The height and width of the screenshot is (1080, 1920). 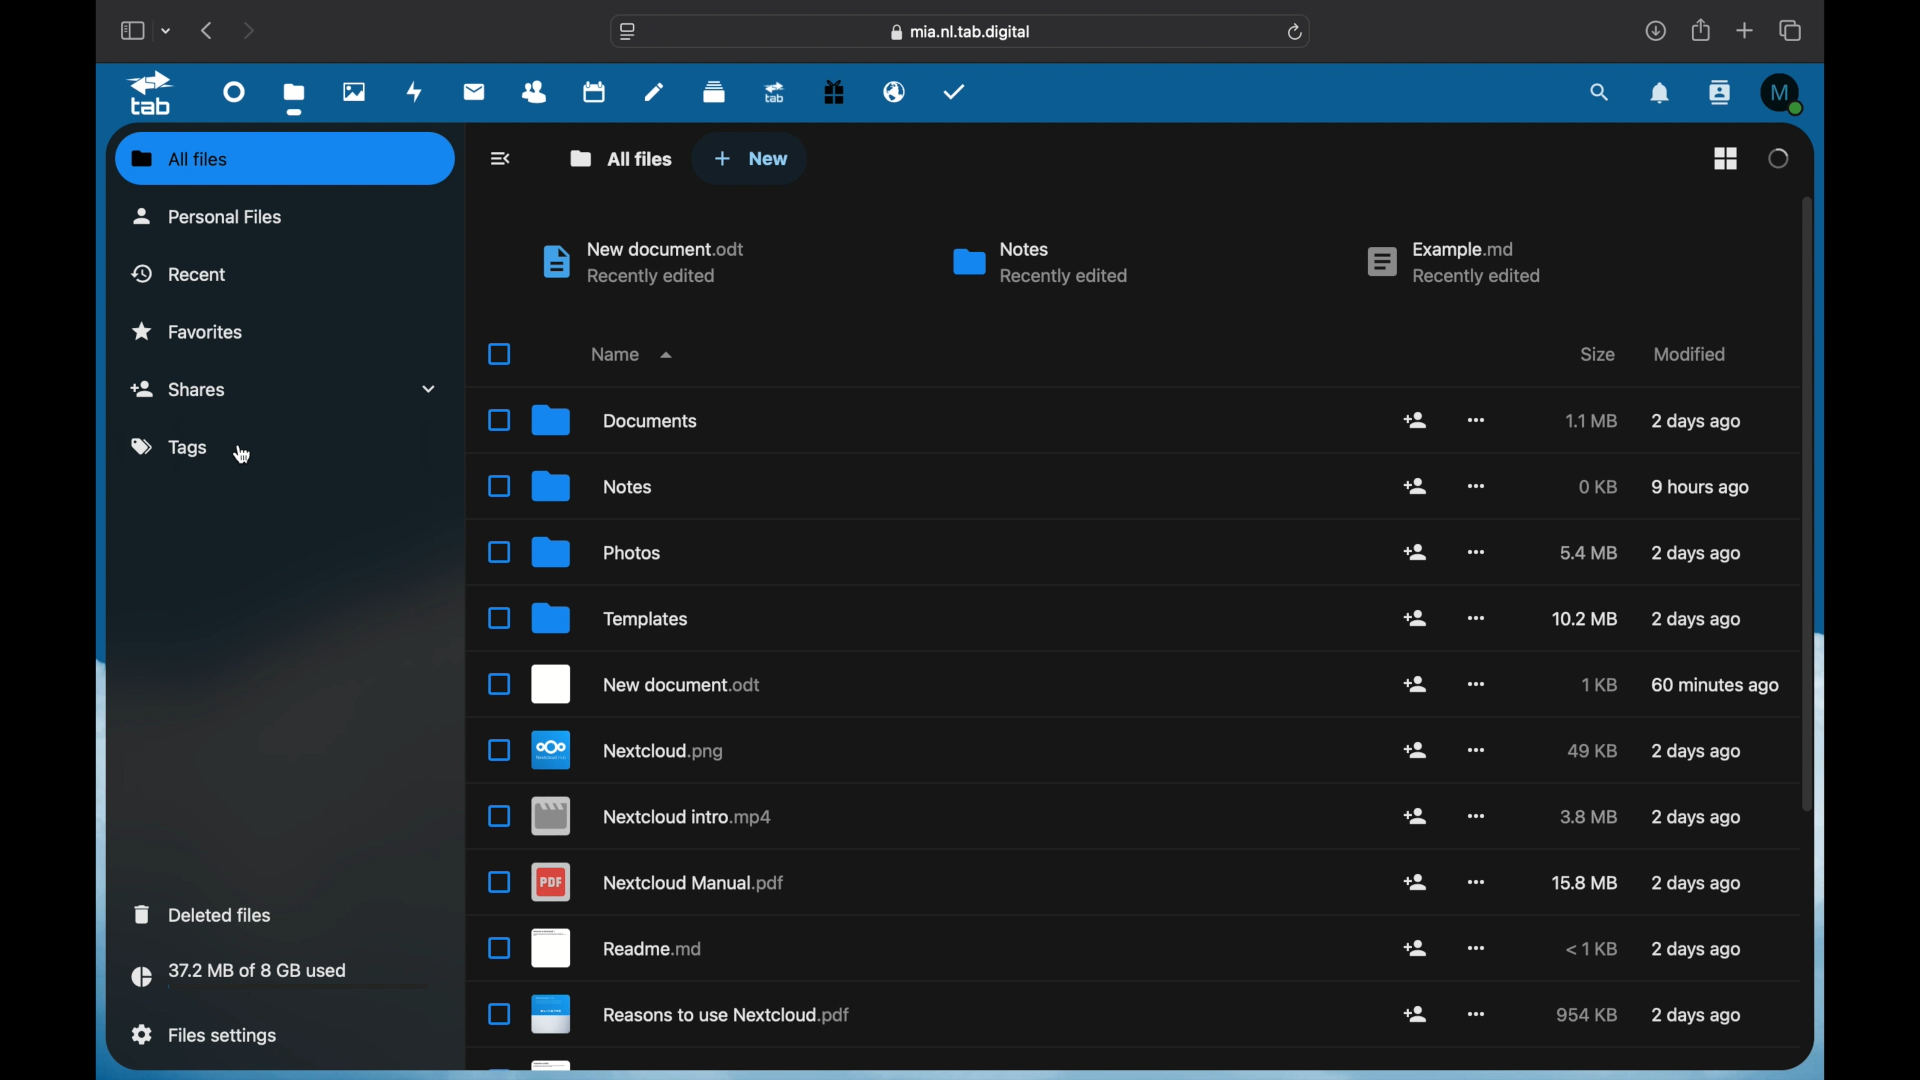 What do you see at coordinates (500, 751) in the screenshot?
I see `Unselected checkbox` at bounding box center [500, 751].